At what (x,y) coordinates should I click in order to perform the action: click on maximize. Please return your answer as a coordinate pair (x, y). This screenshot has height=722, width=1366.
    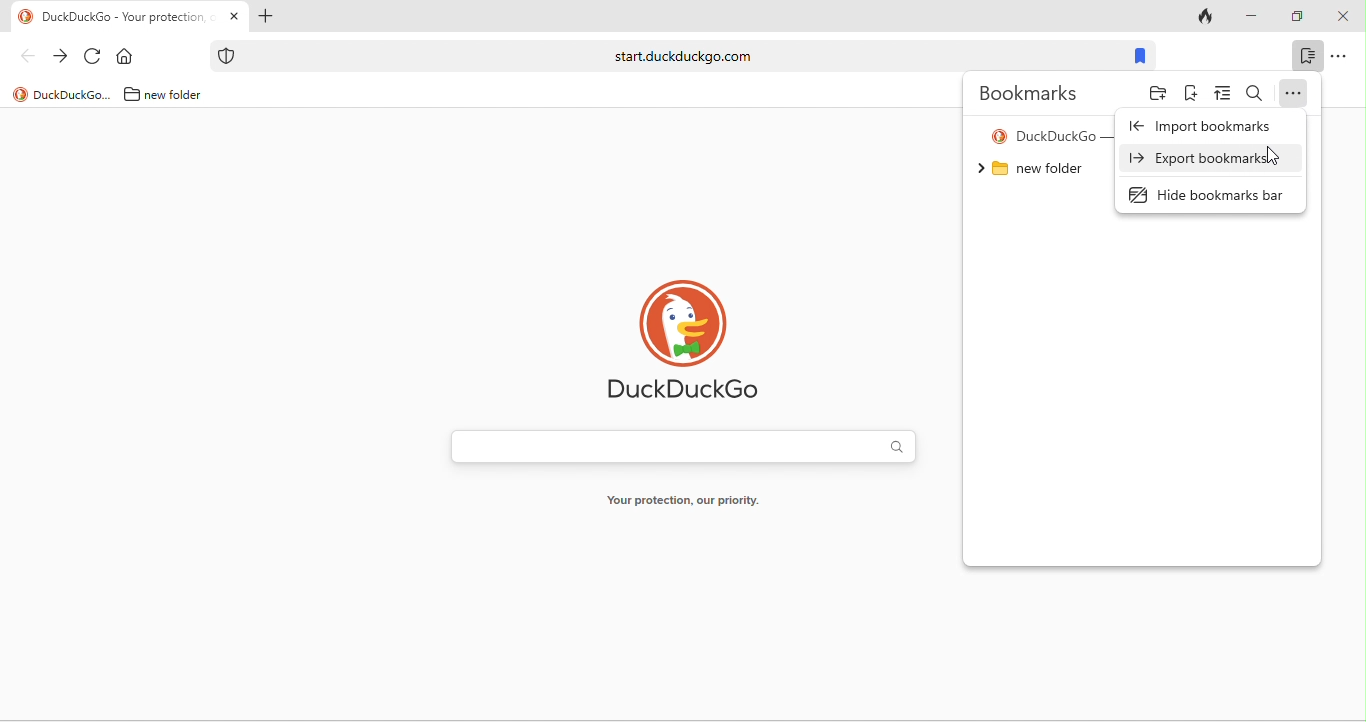
    Looking at the image, I should click on (1298, 17).